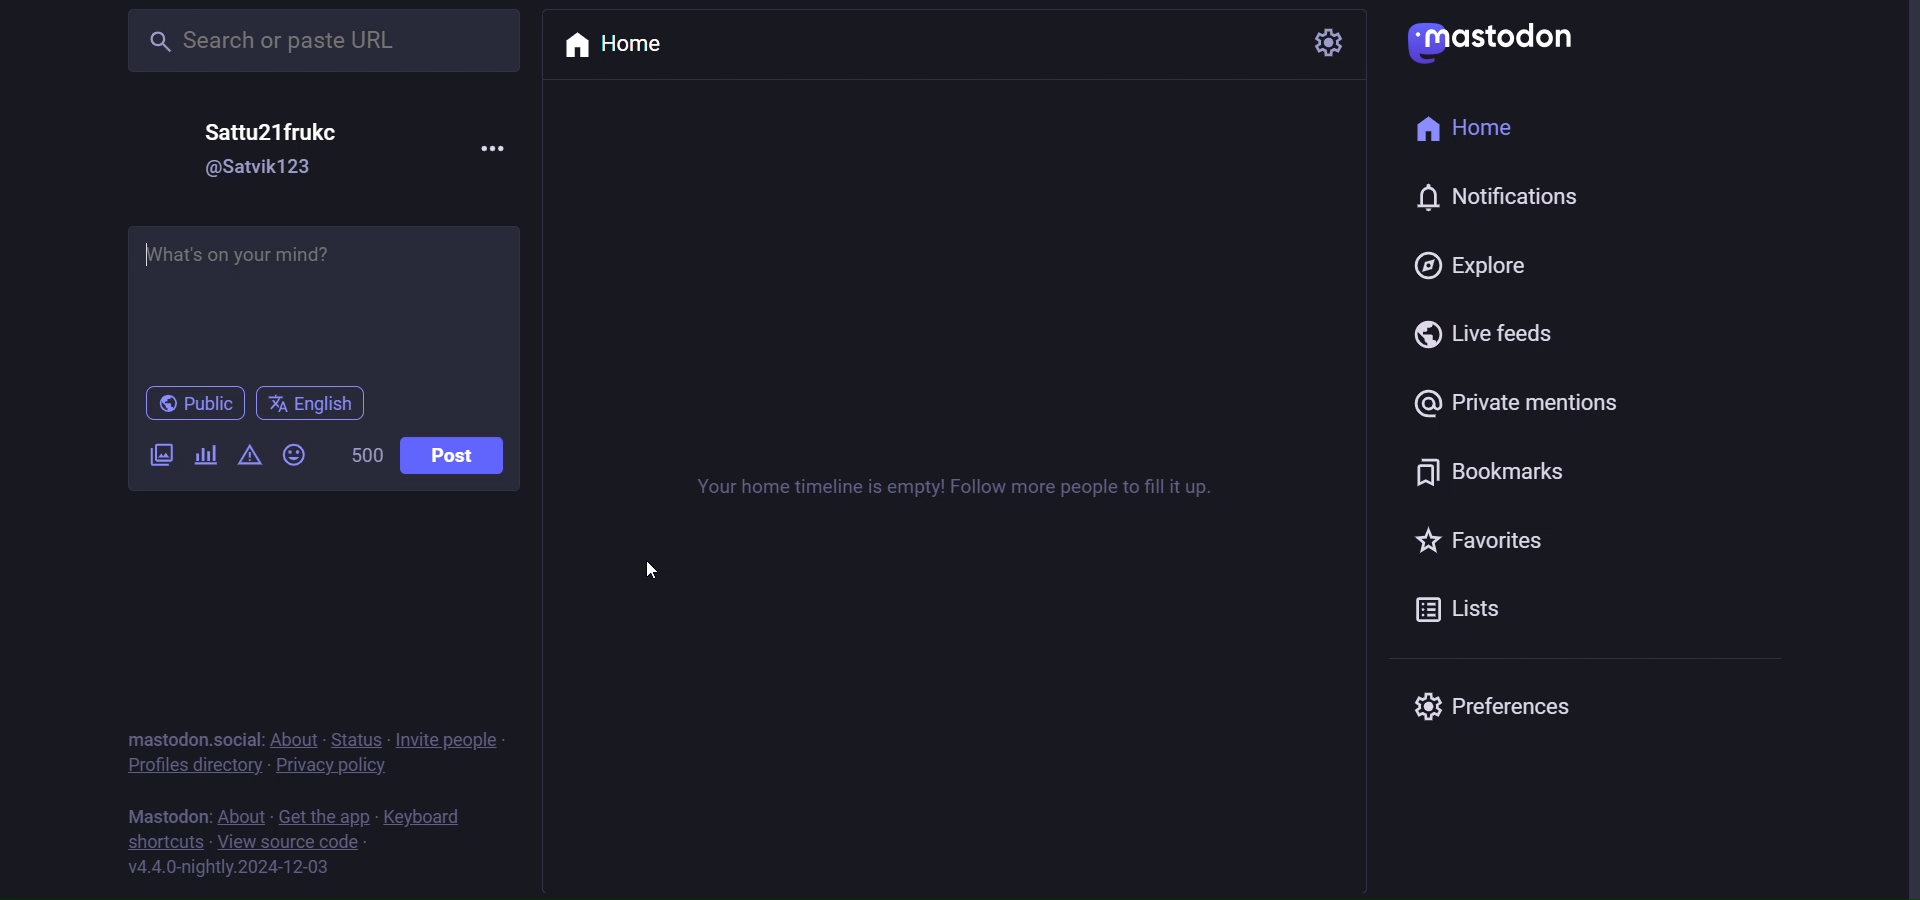  Describe the element at coordinates (191, 404) in the screenshot. I see `public` at that location.